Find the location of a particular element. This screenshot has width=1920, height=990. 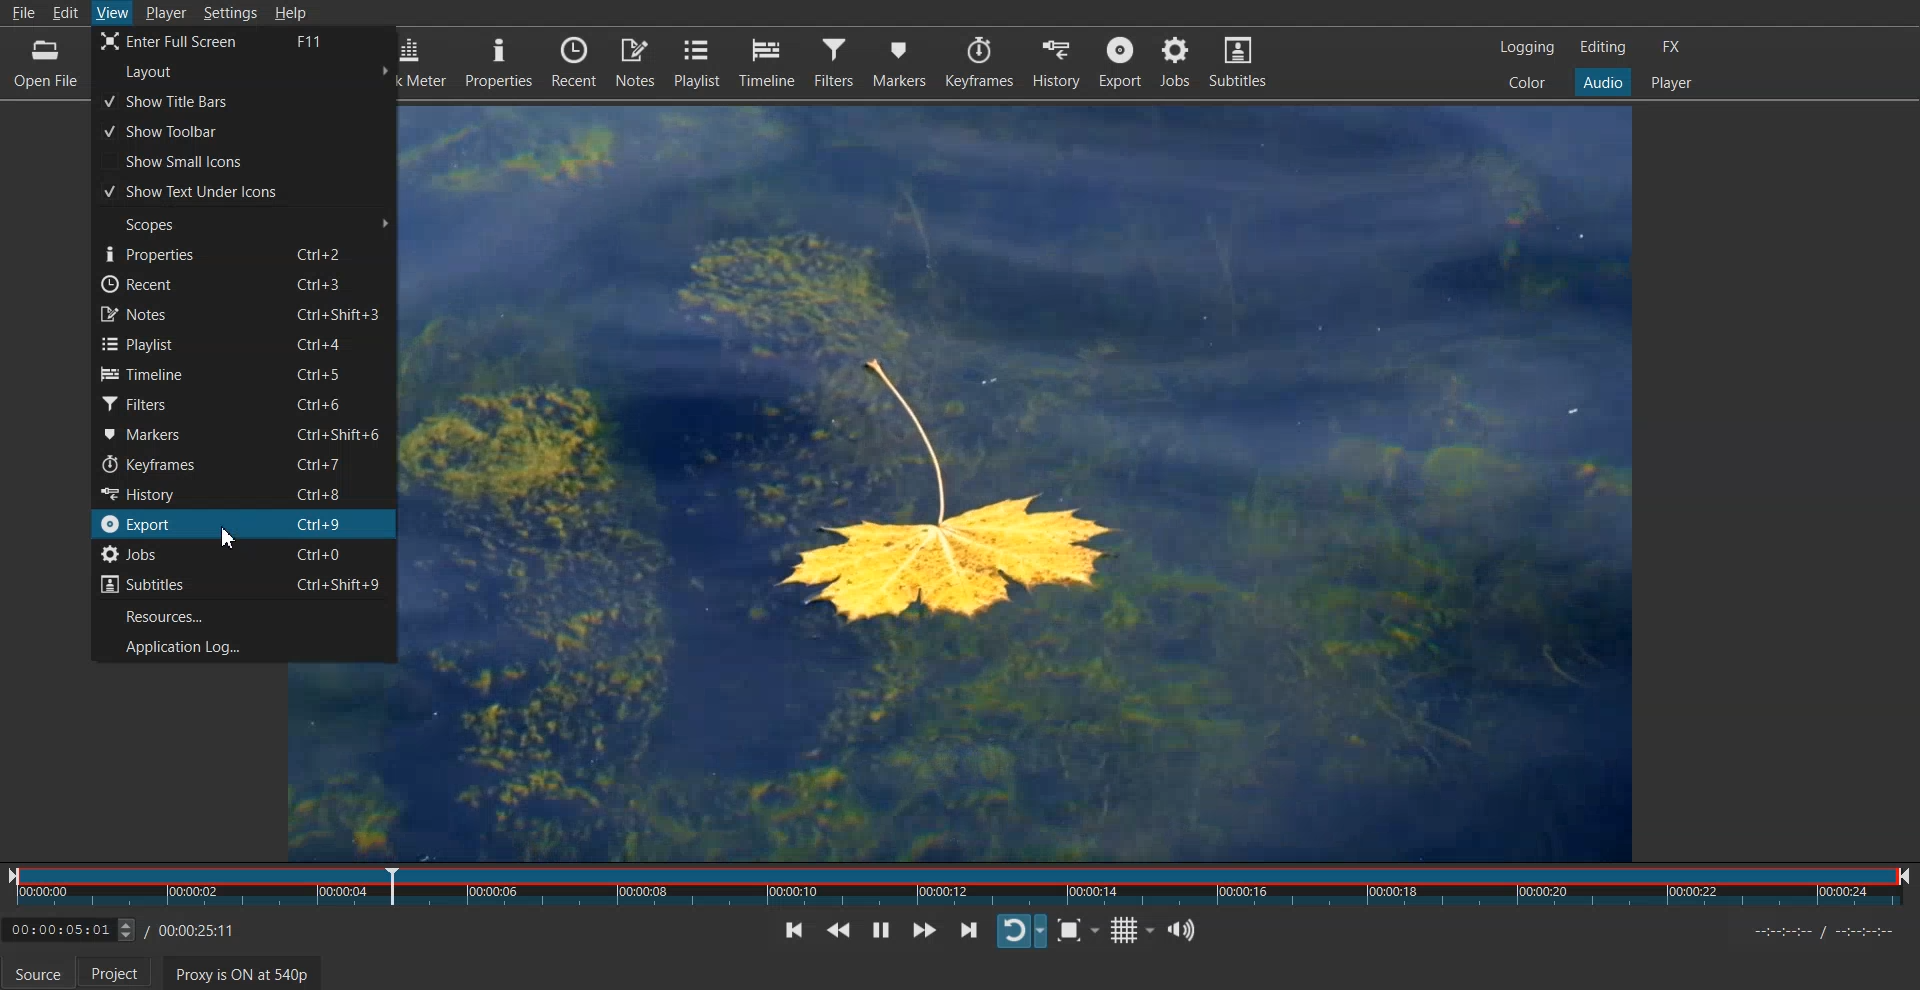

Keyframes is located at coordinates (242, 463).